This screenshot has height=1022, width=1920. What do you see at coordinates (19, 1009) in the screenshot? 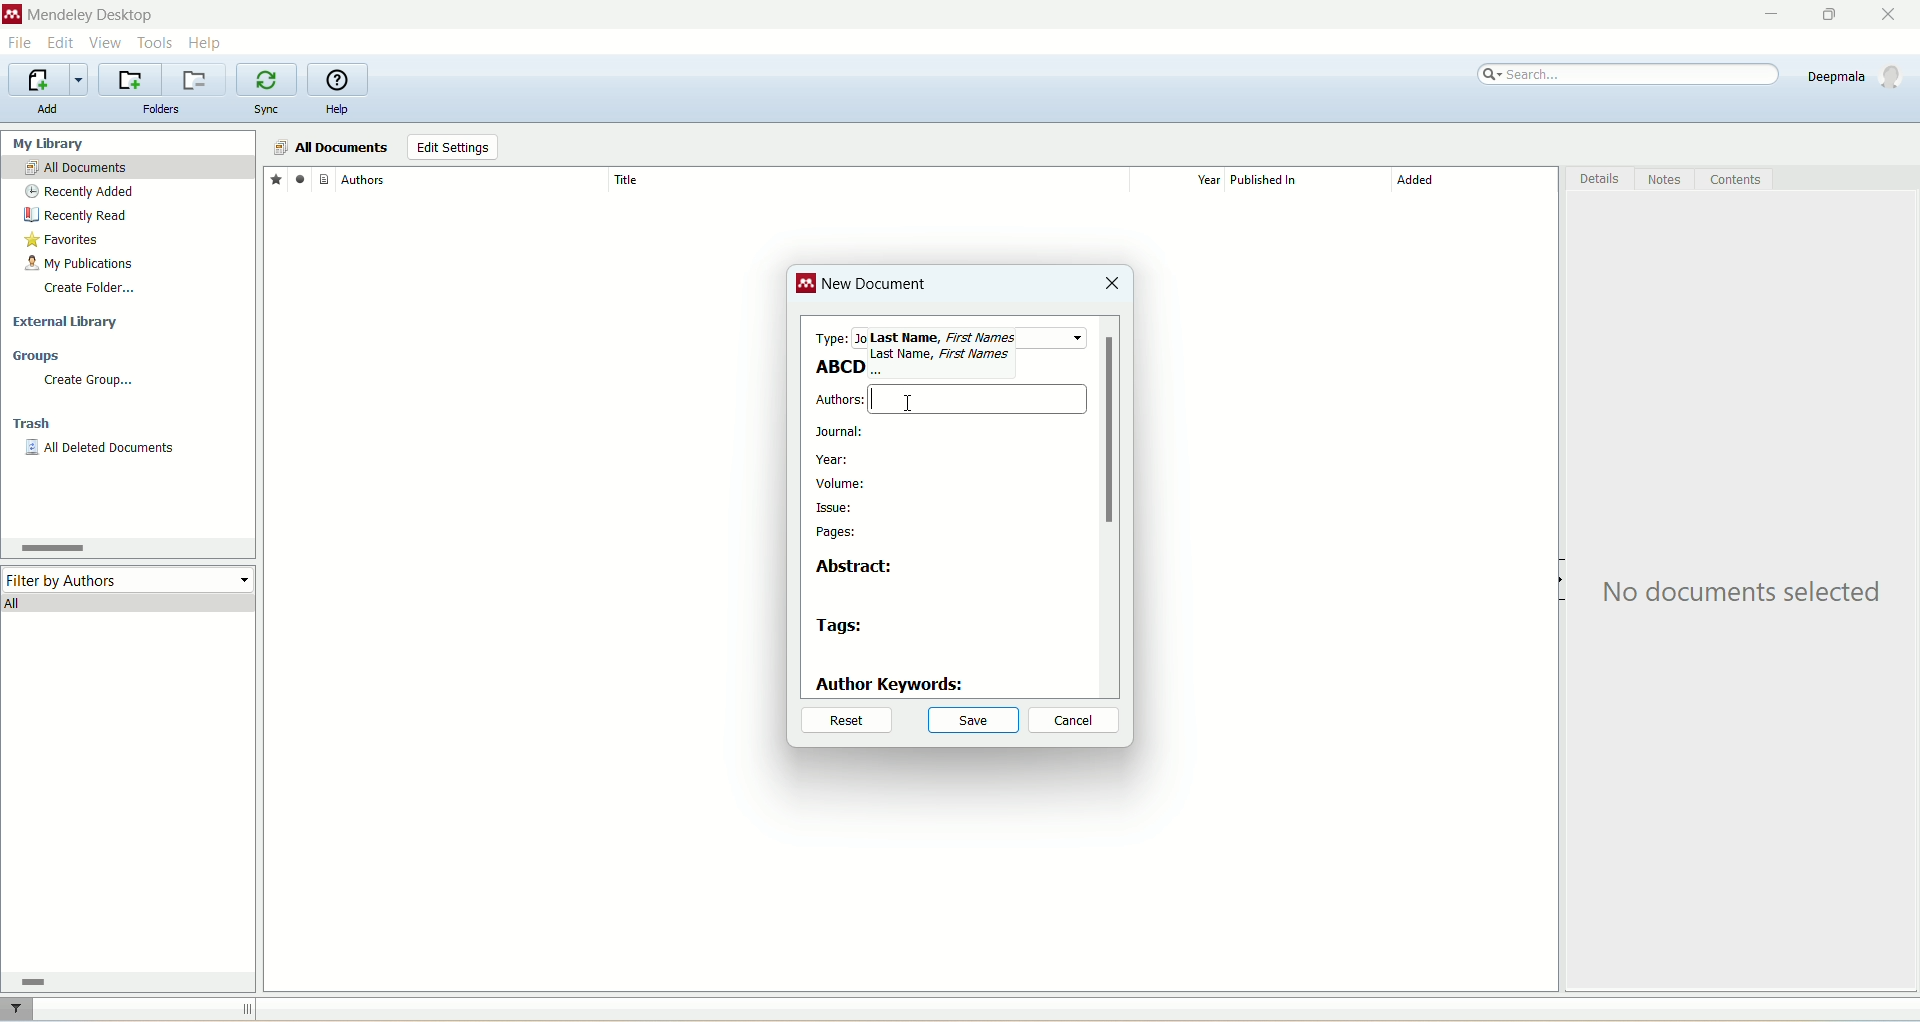
I see `filter` at bounding box center [19, 1009].